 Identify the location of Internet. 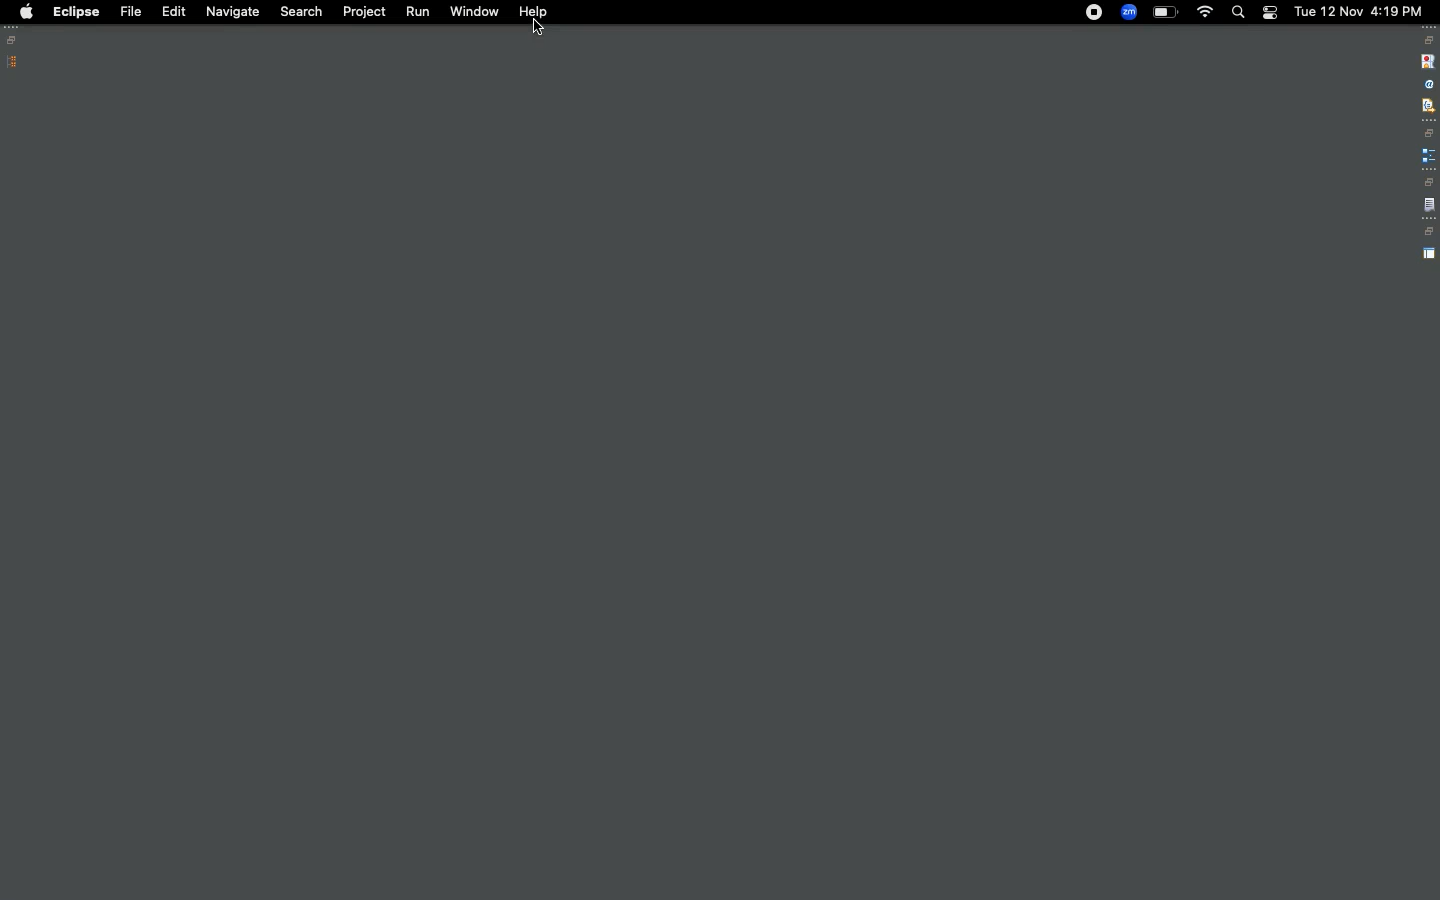
(1205, 14).